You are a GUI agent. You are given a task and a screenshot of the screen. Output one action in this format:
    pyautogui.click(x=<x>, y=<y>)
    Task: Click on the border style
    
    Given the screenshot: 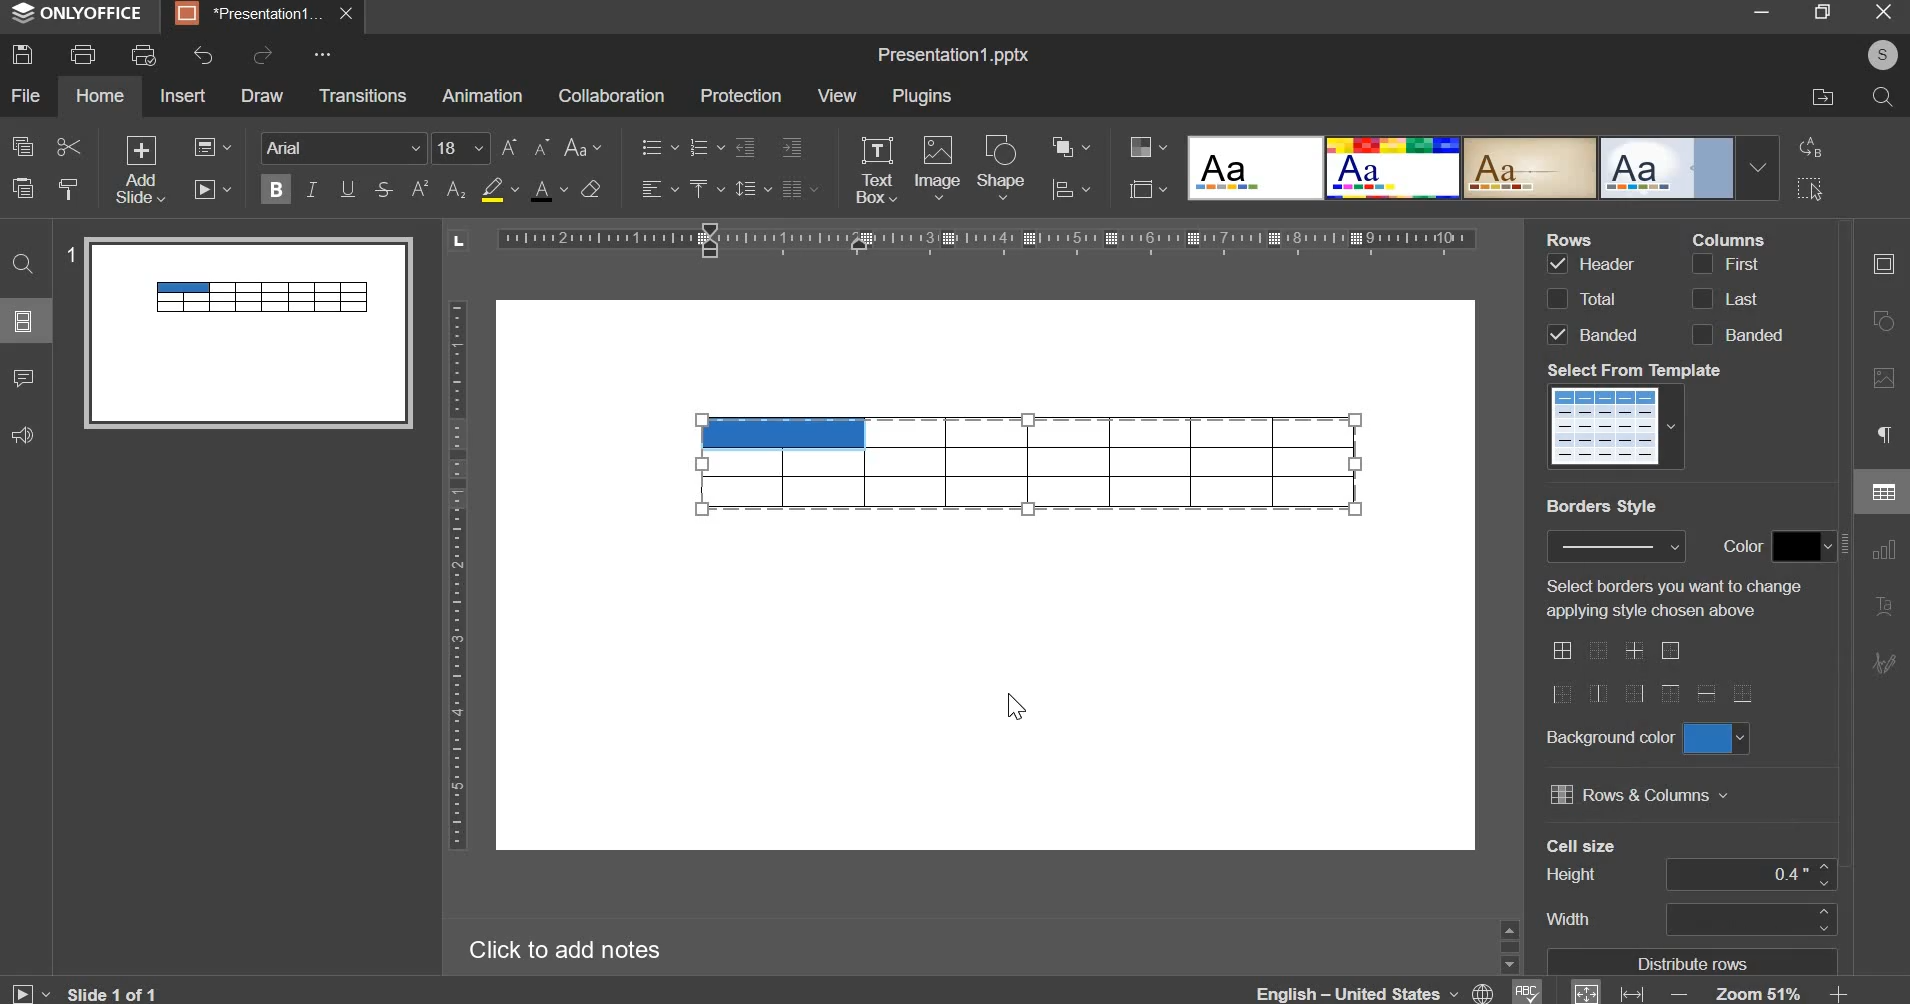 What is the action you would take?
    pyautogui.click(x=1653, y=671)
    